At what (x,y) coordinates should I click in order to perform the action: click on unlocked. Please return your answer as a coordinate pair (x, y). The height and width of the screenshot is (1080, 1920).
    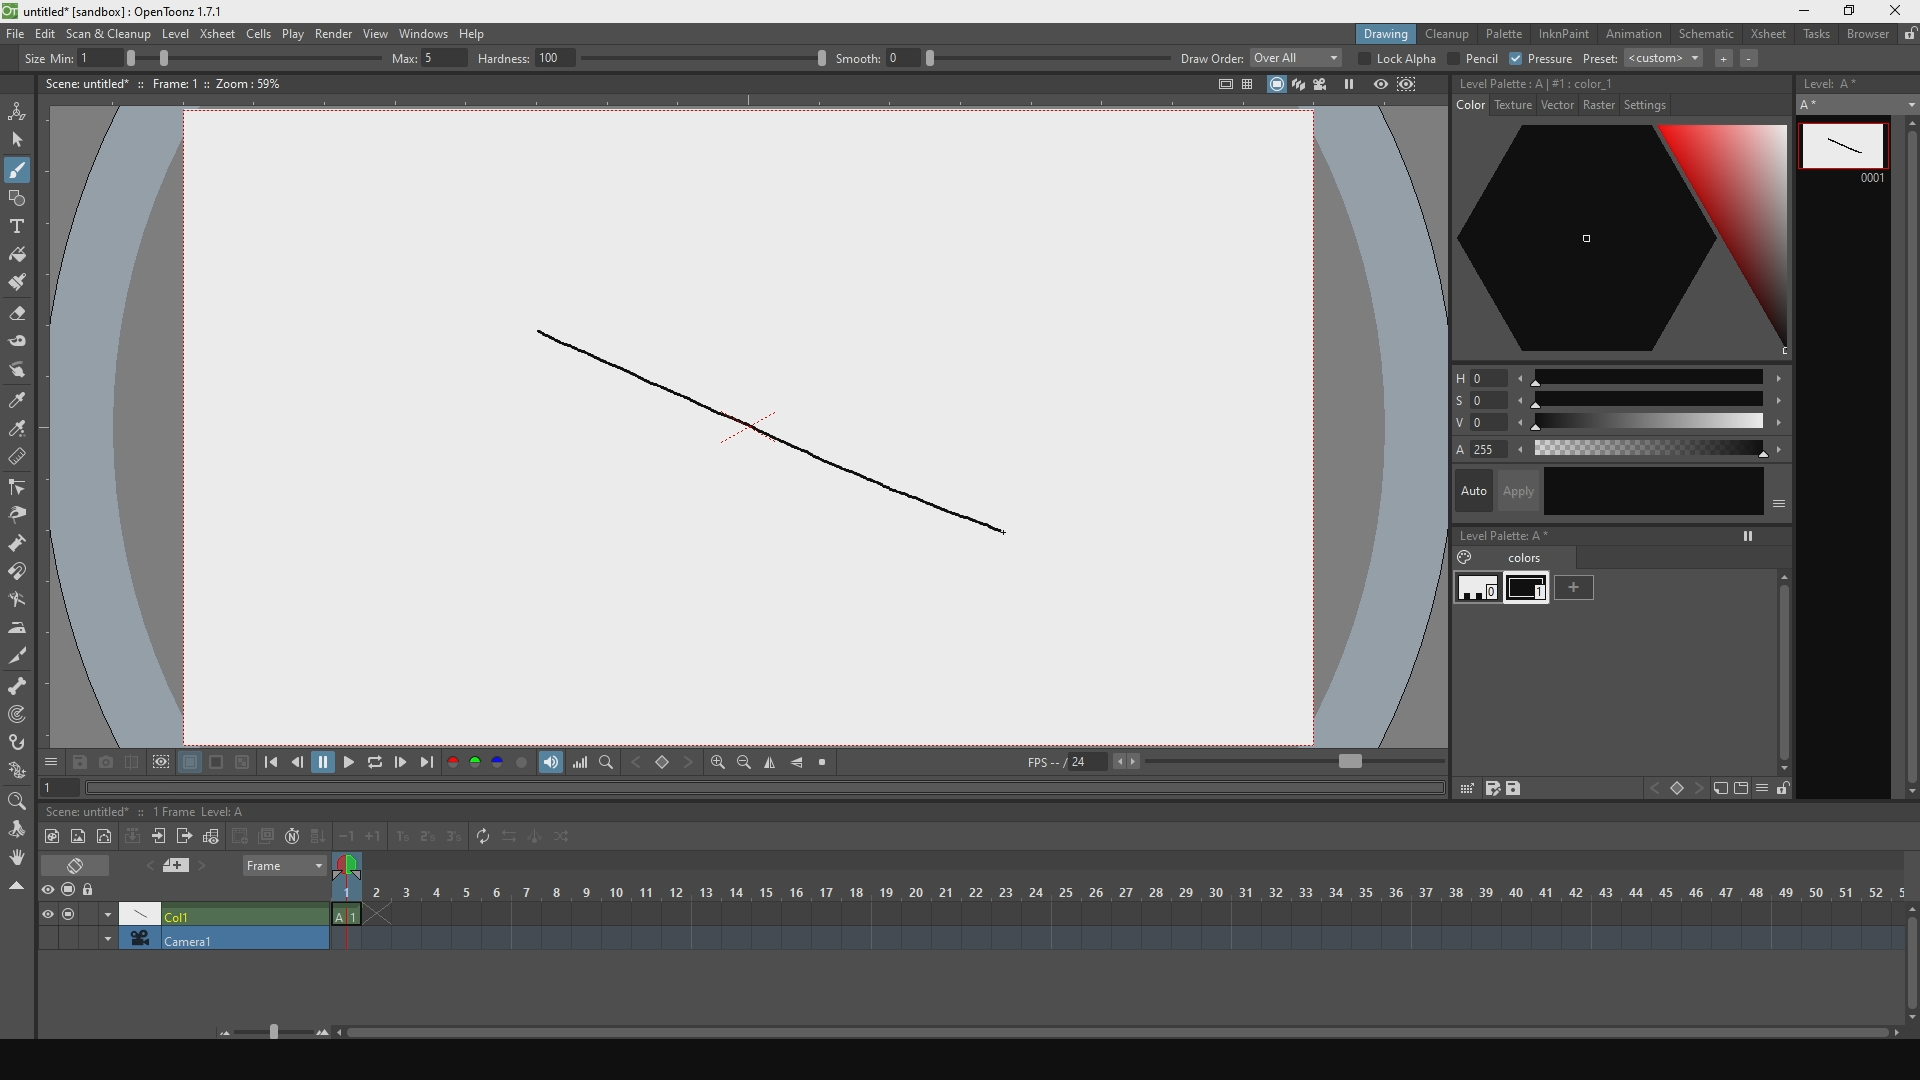
    Looking at the image, I should click on (1780, 789).